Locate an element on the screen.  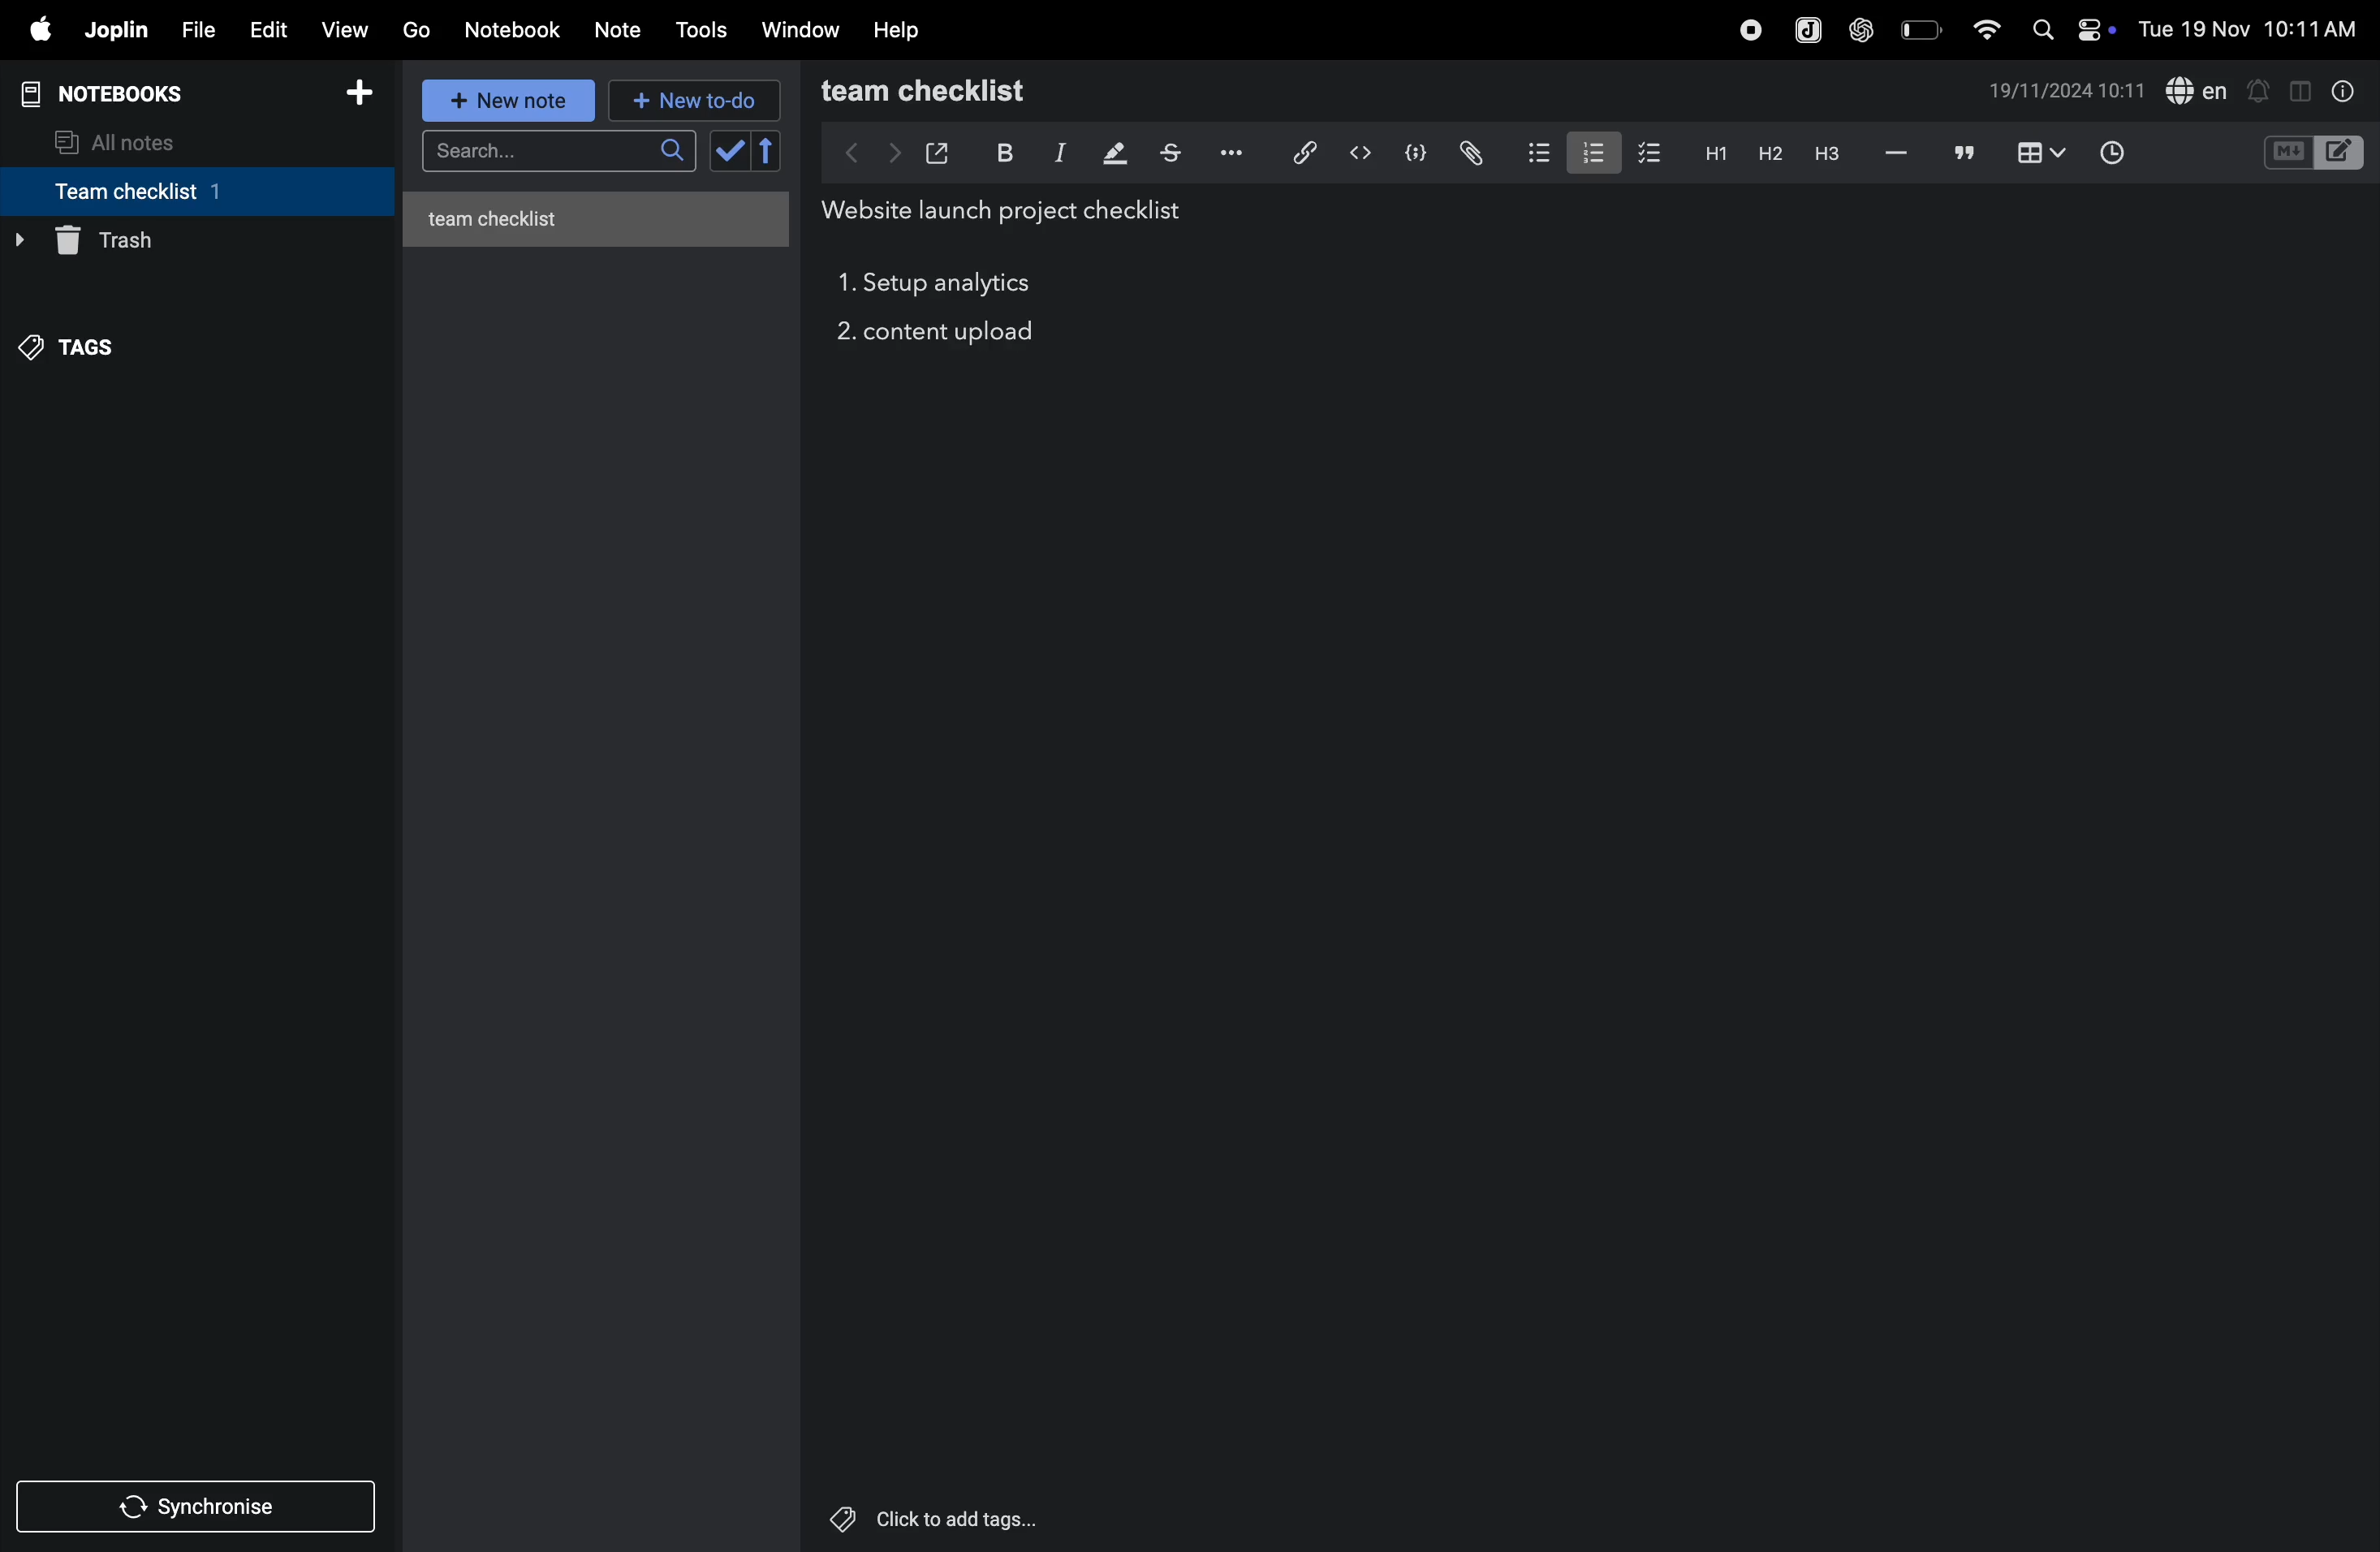
setup analytics is located at coordinates (955, 286).